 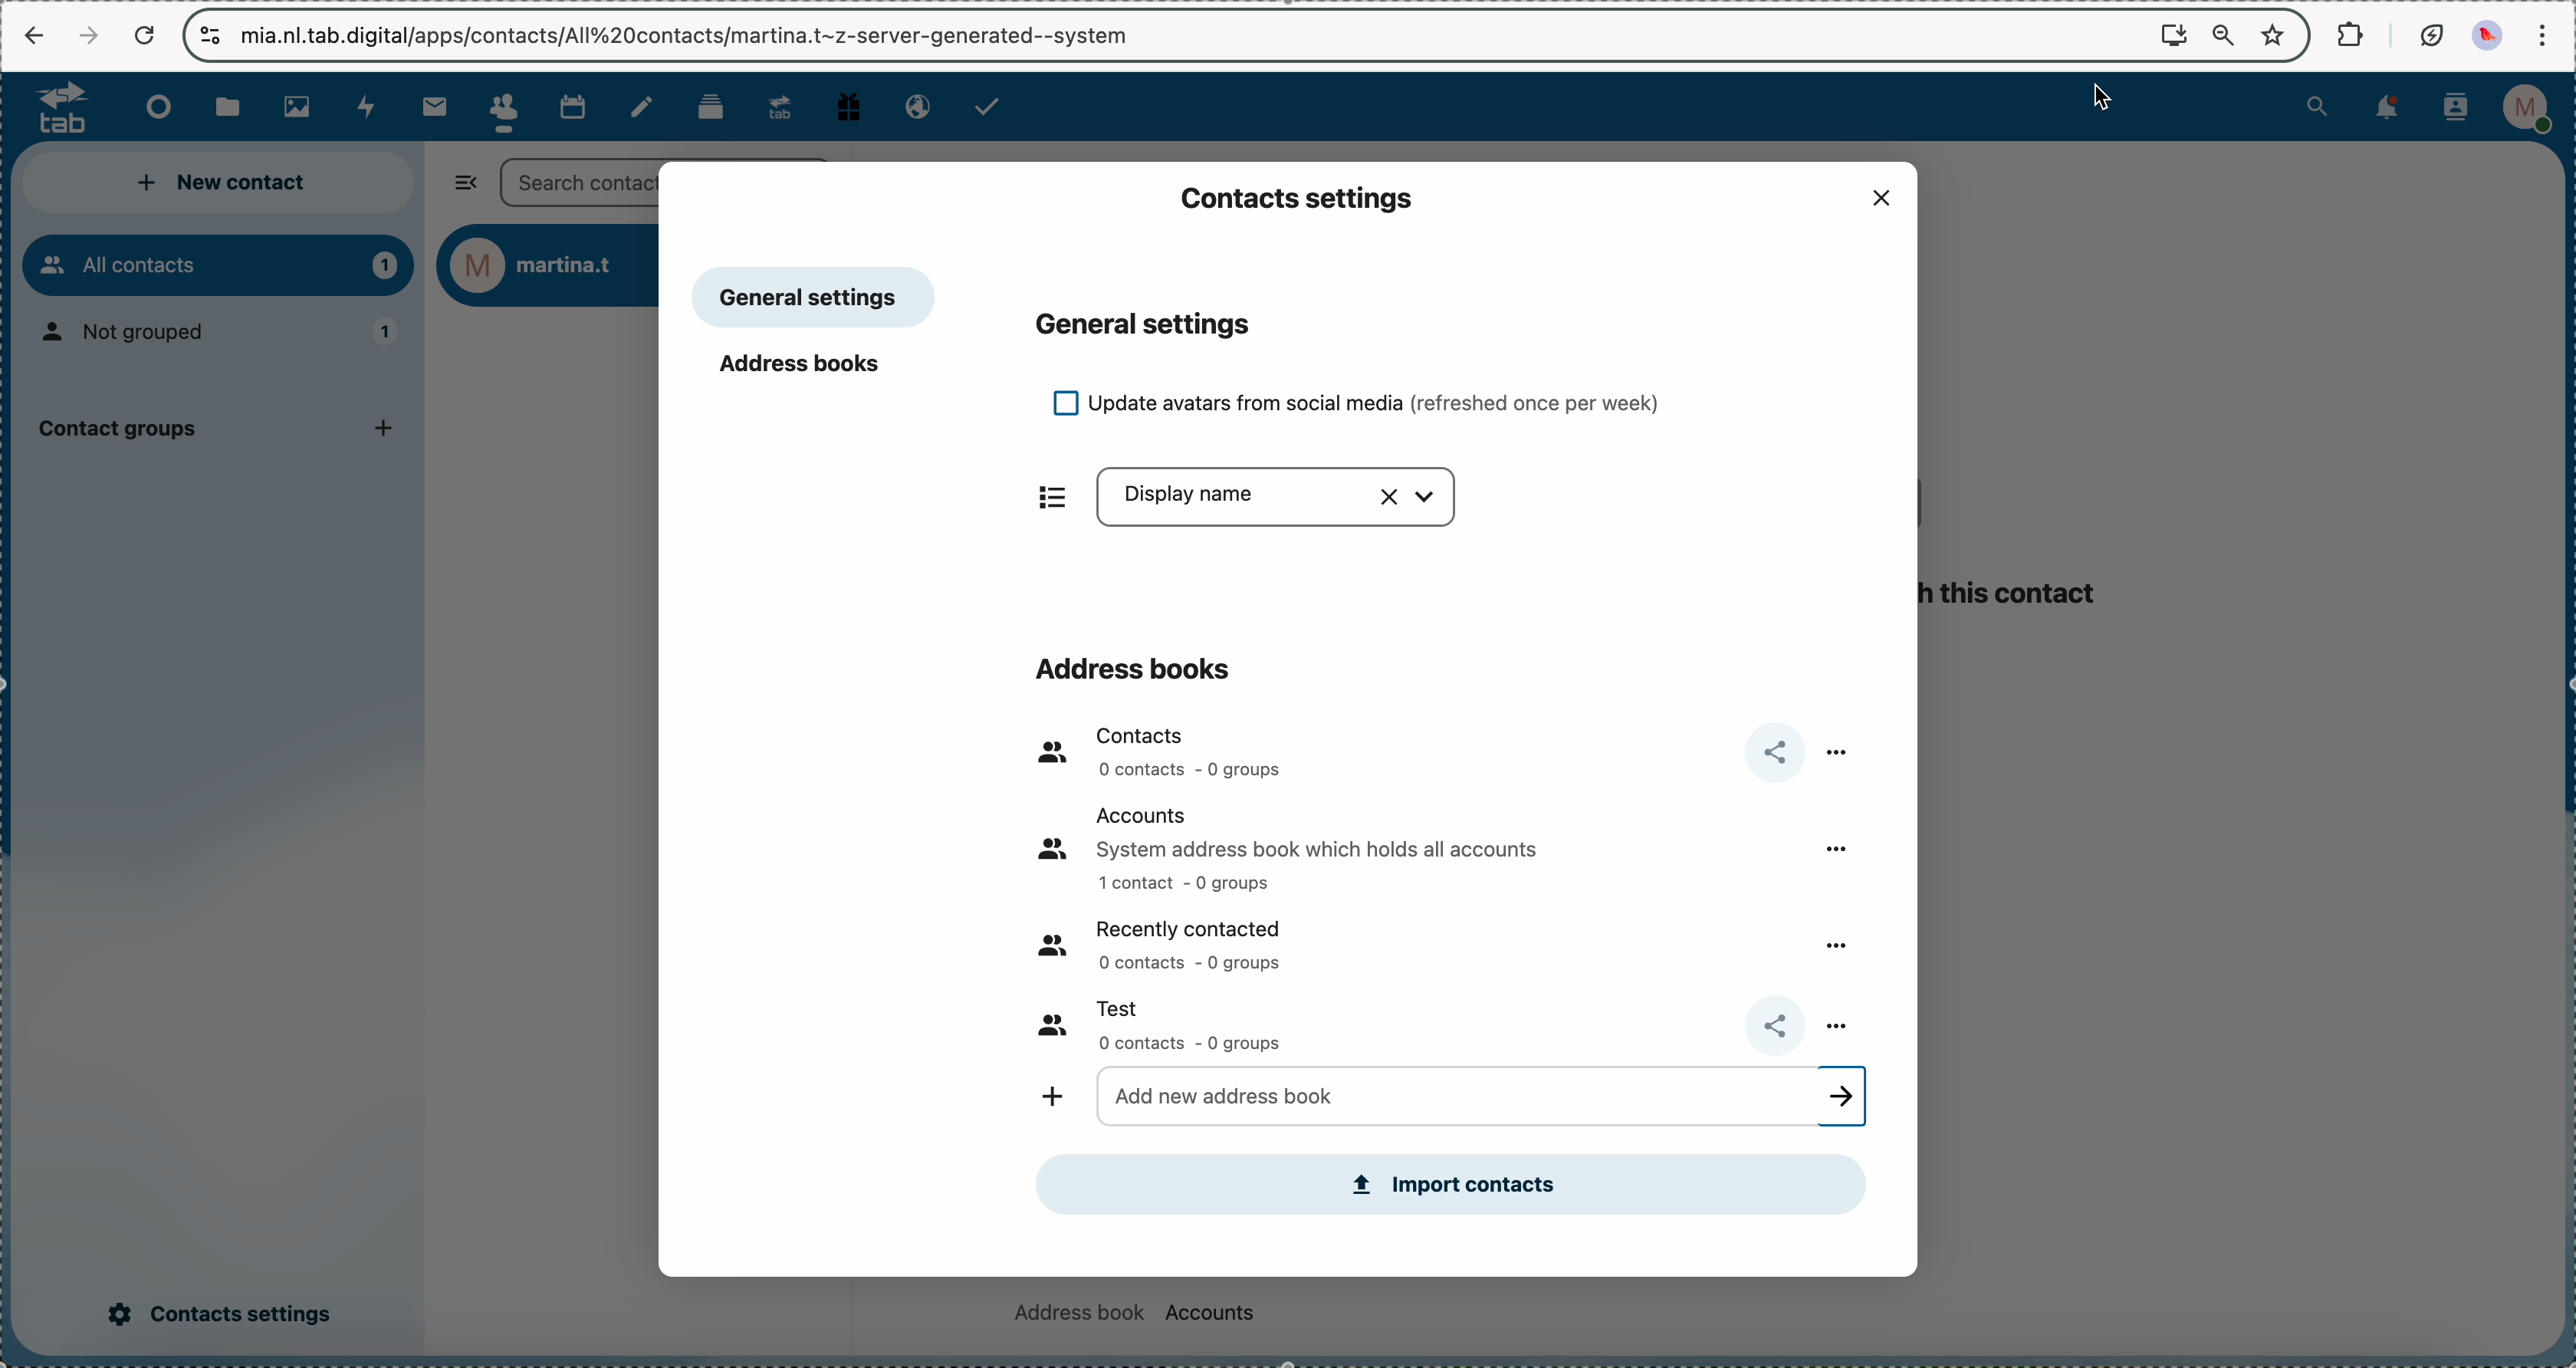 I want to click on files, so click(x=231, y=109).